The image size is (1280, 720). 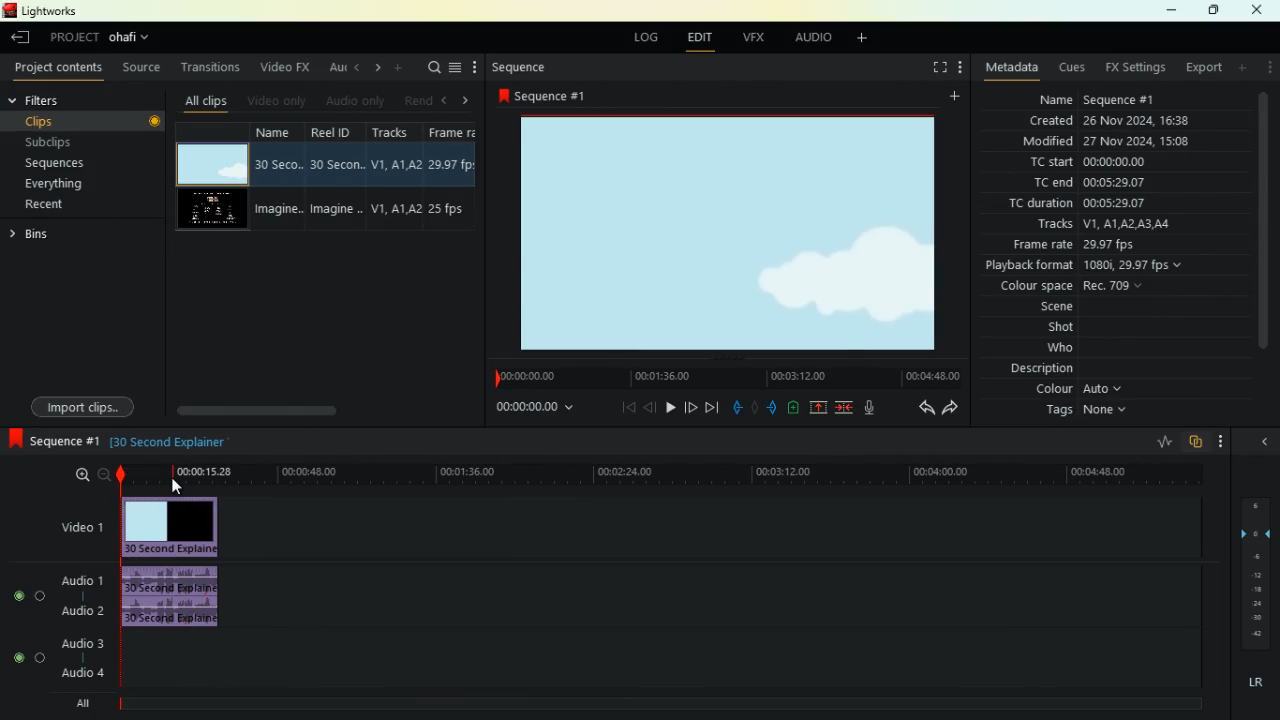 I want to click on imagine.., so click(x=336, y=210).